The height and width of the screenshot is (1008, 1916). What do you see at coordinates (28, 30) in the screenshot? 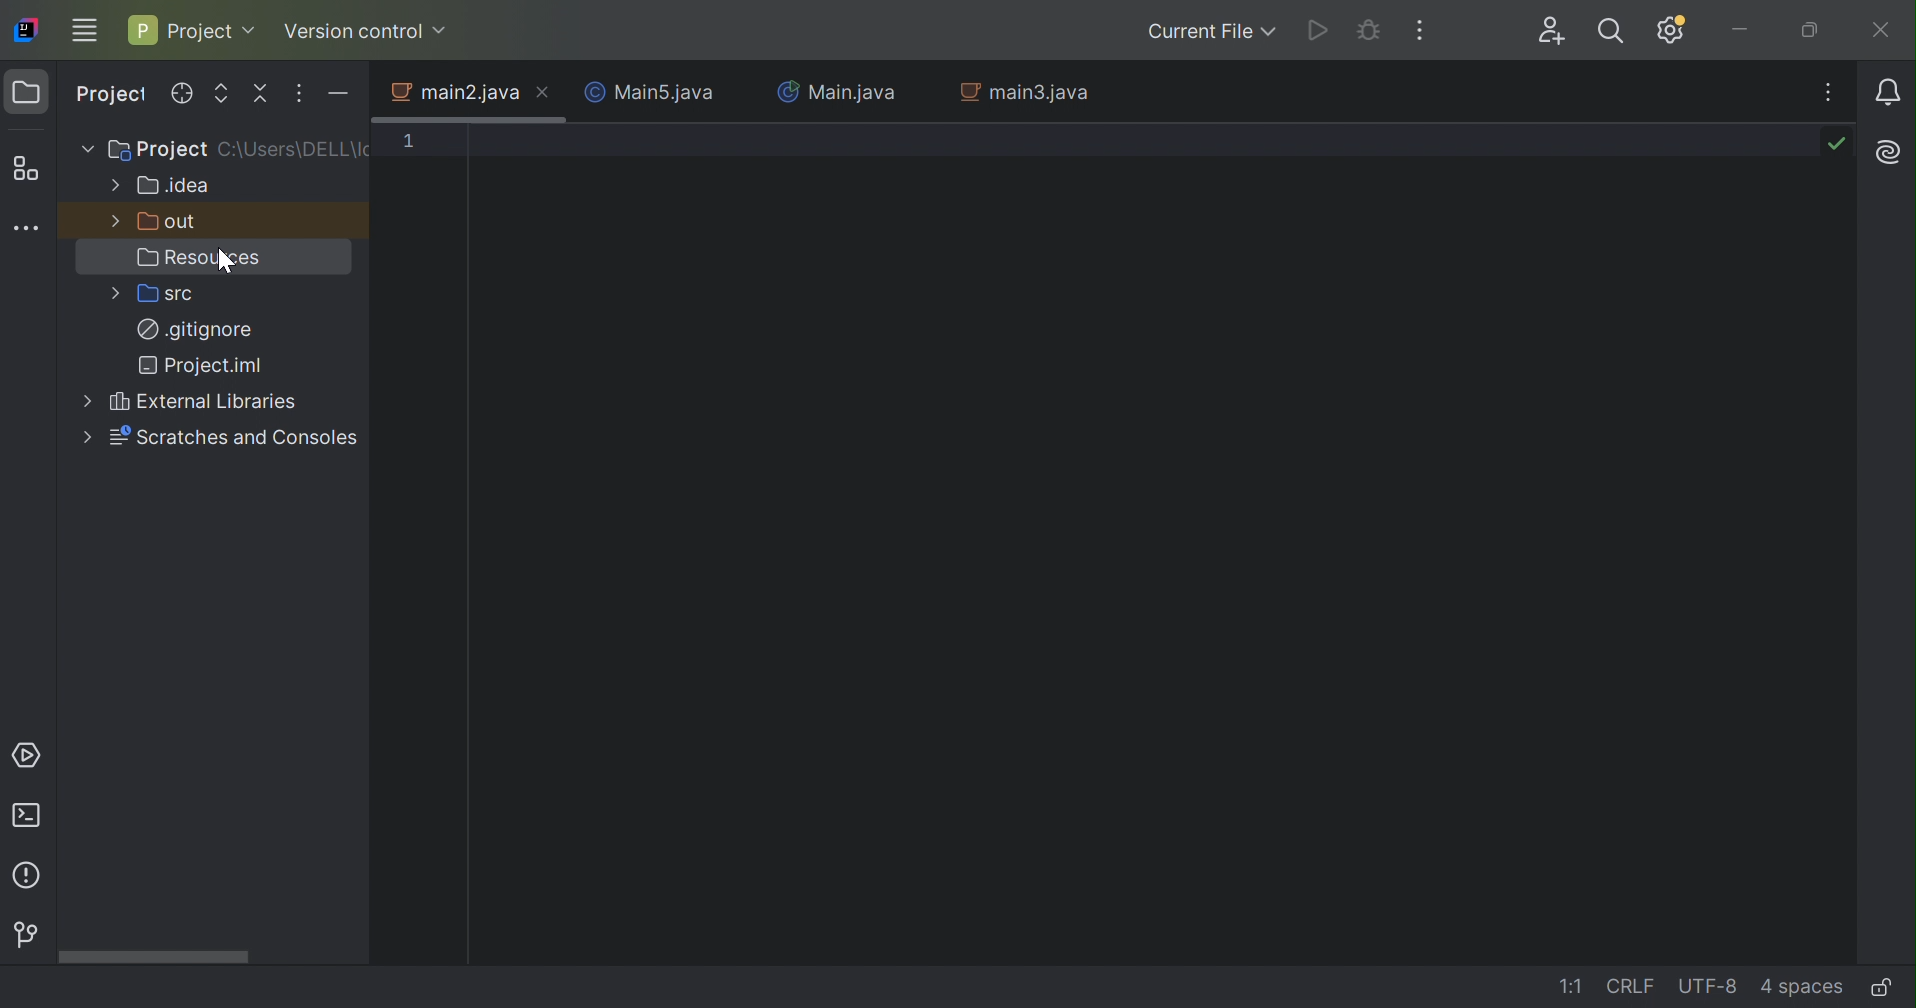
I see `IntelliJ IDEA icon` at bounding box center [28, 30].